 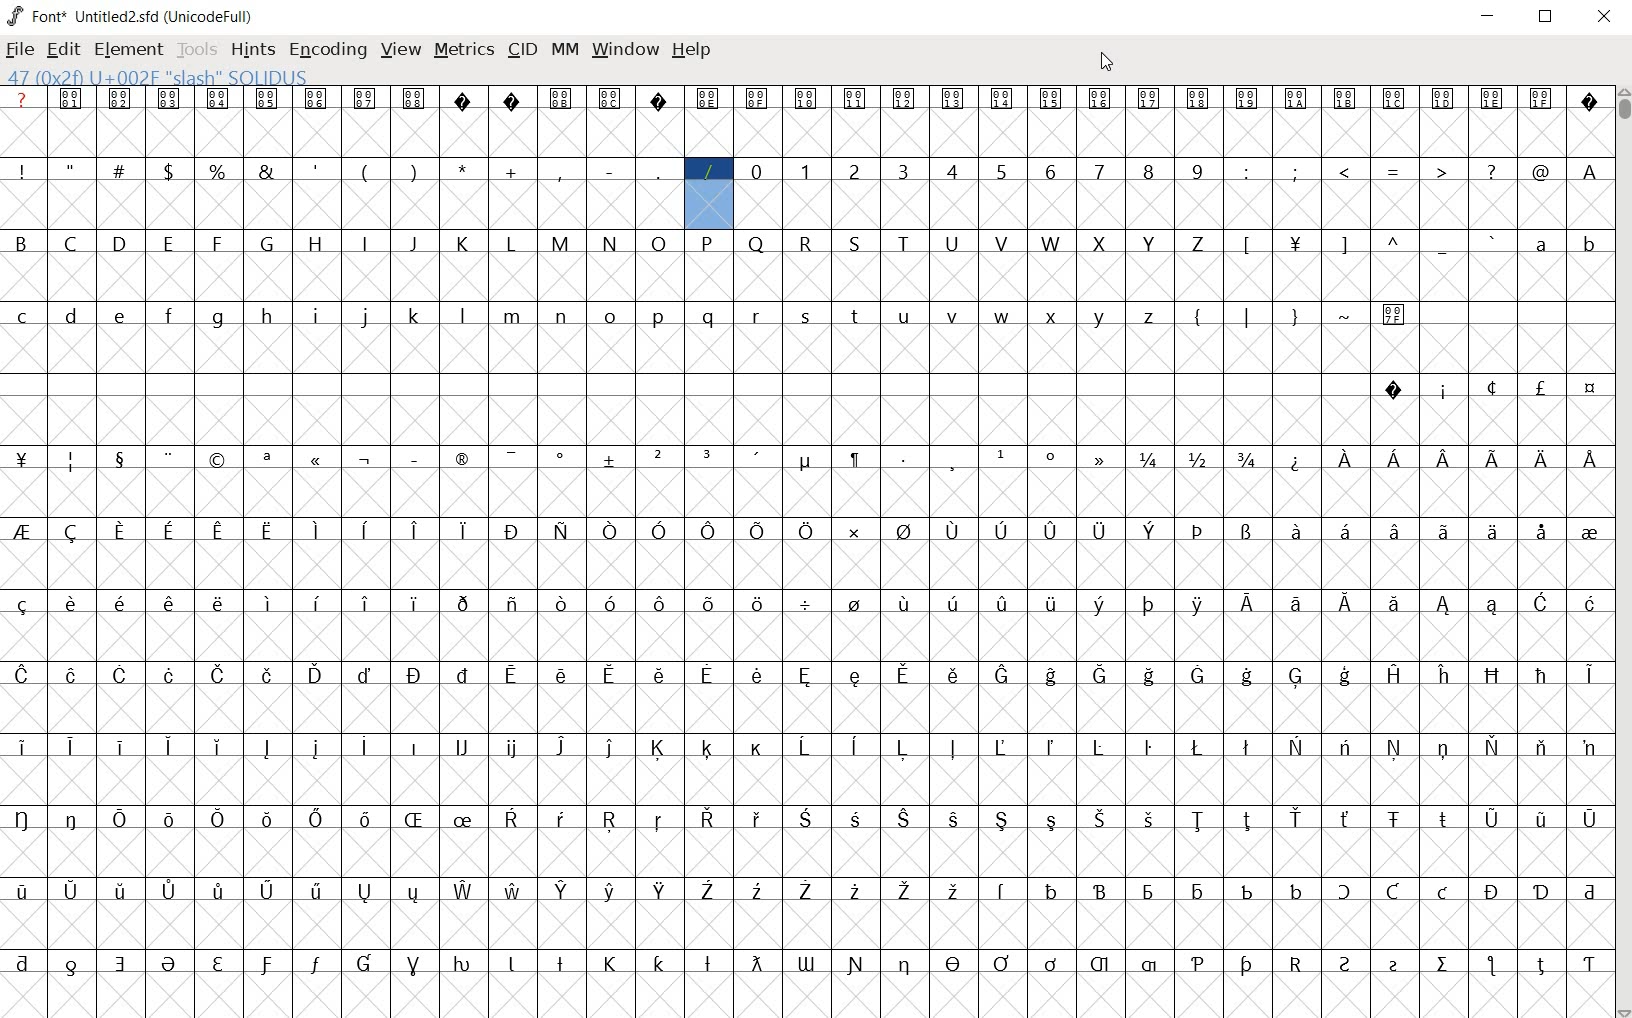 What do you see at coordinates (219, 890) in the screenshot?
I see `glyph` at bounding box center [219, 890].